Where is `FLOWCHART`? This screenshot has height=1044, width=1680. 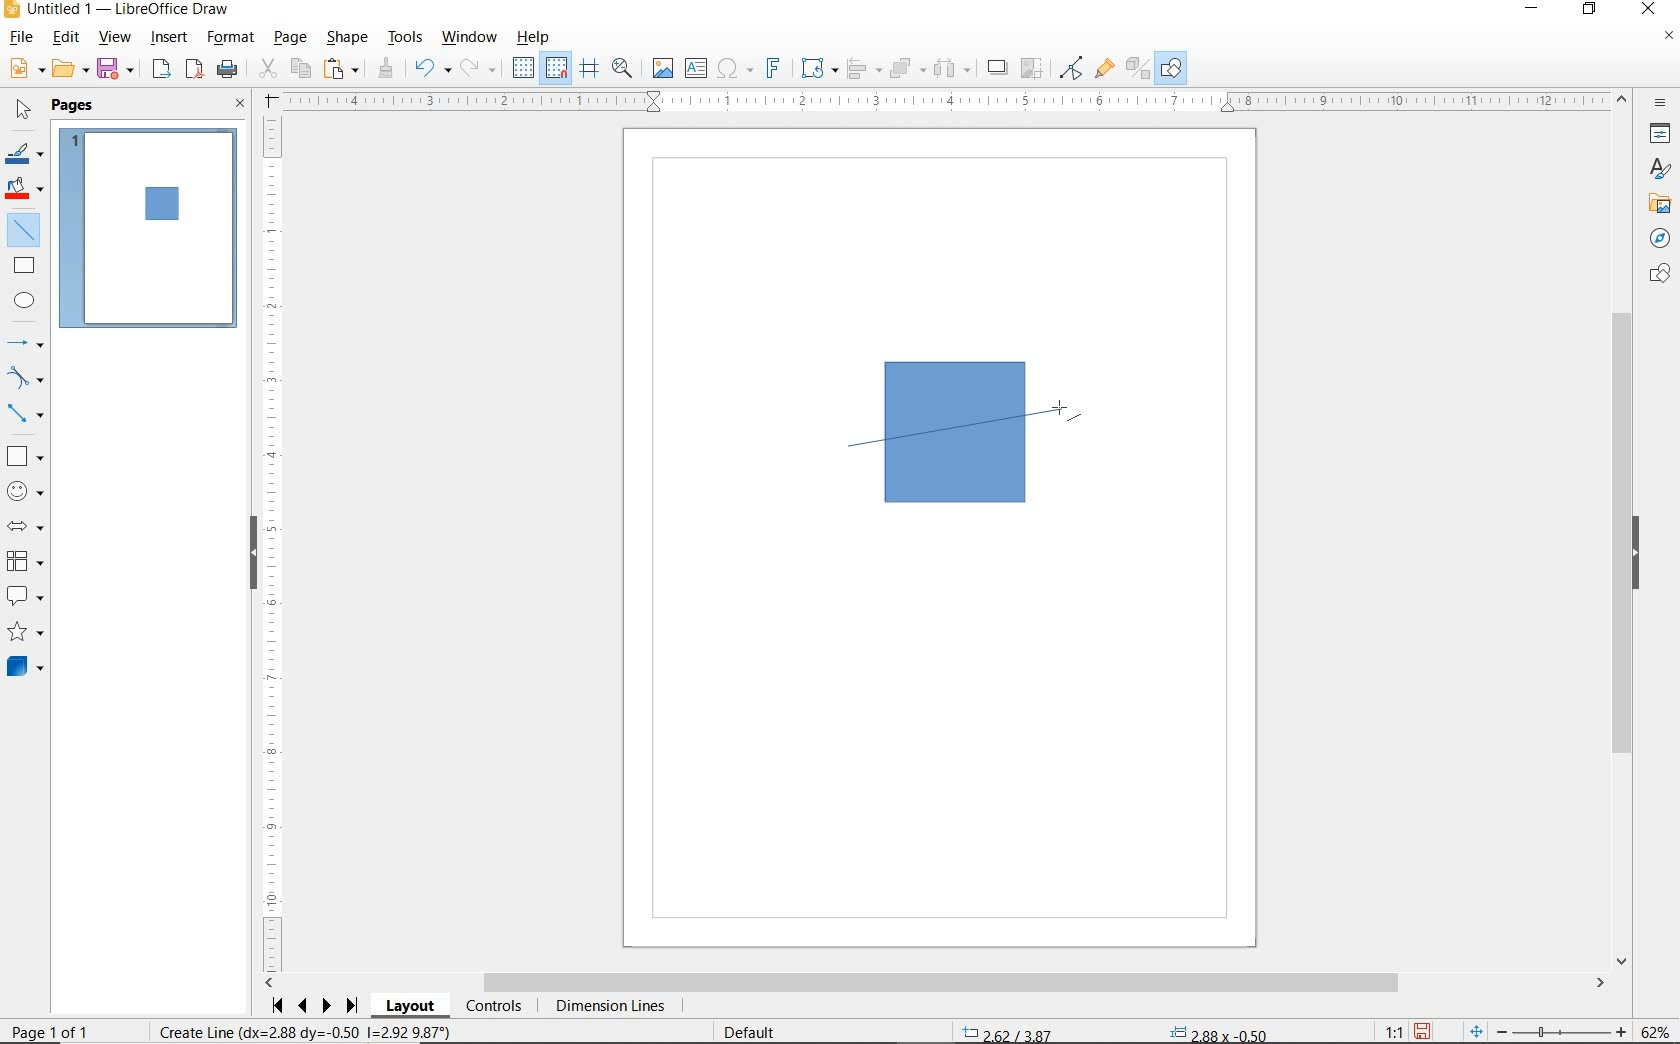
FLOWCHART is located at coordinates (29, 561).